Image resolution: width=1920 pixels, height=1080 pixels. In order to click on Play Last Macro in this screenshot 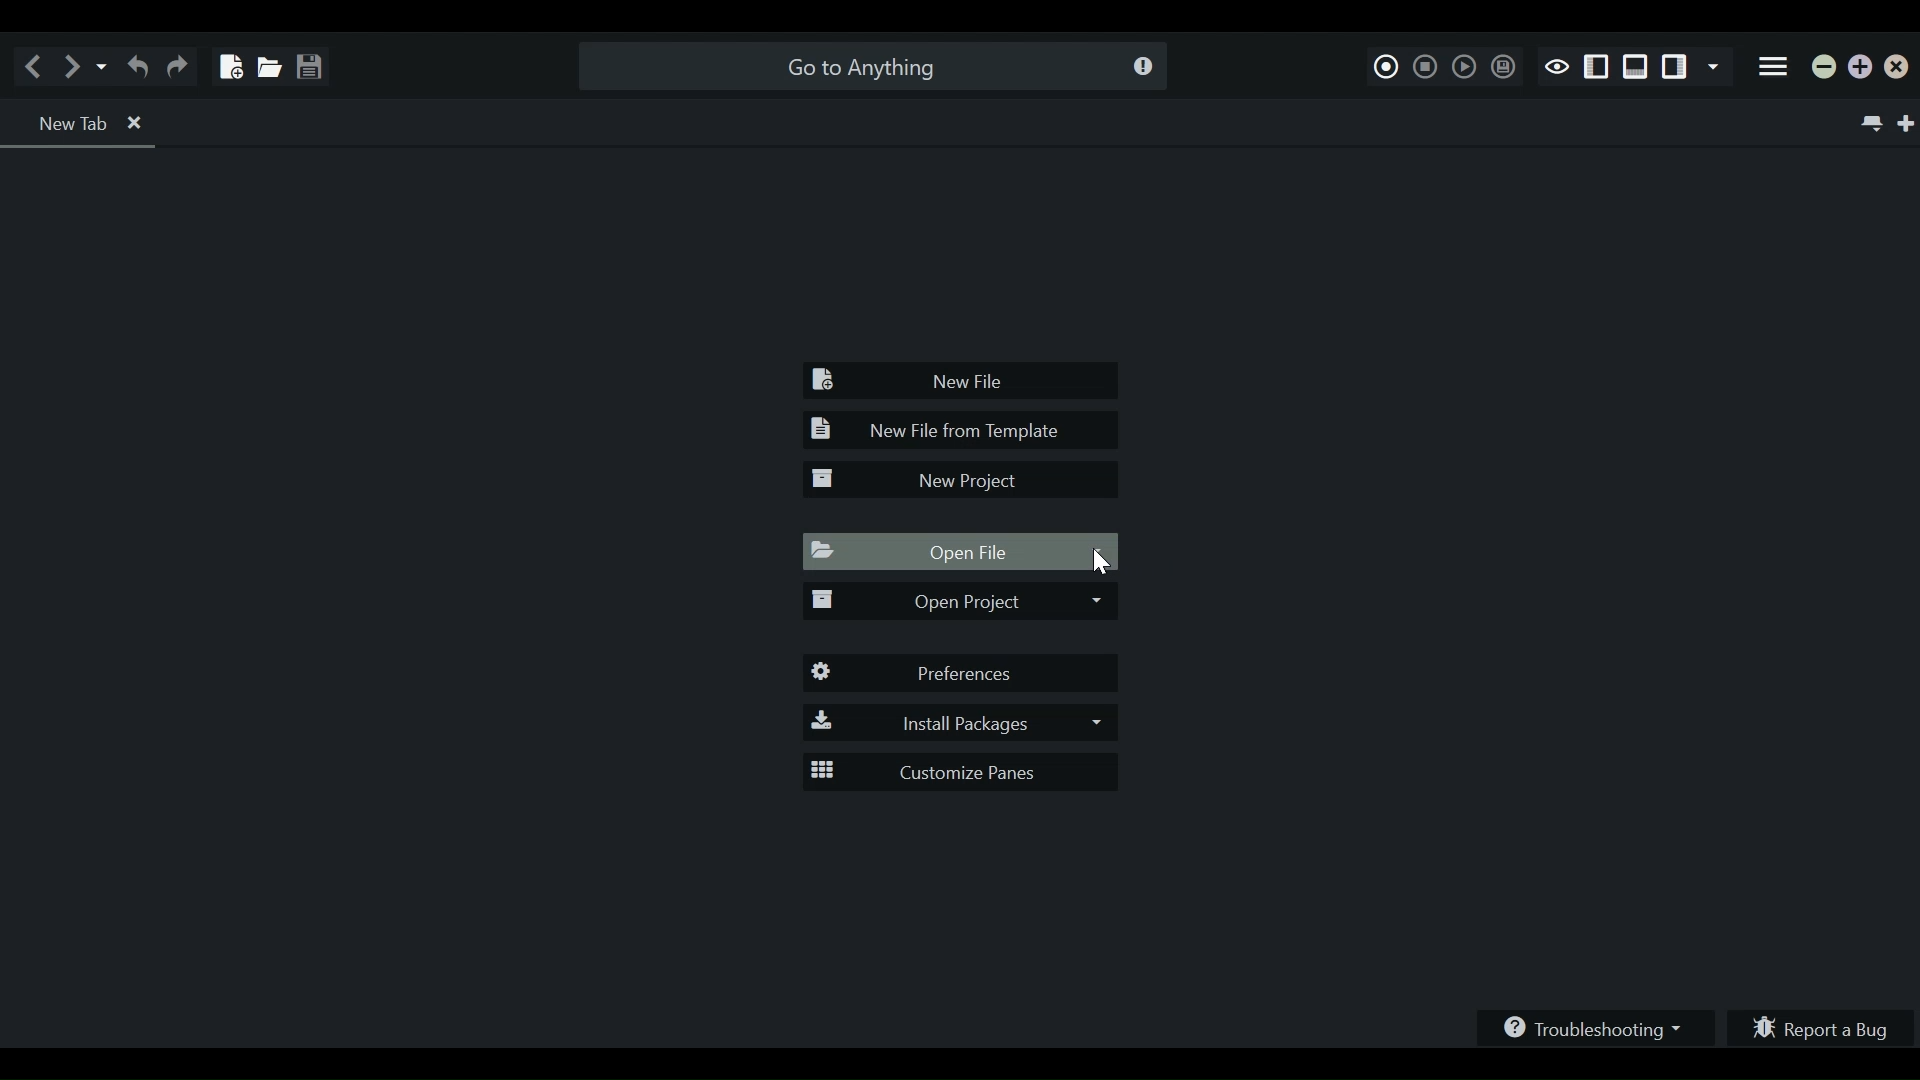, I will do `click(1463, 66)`.